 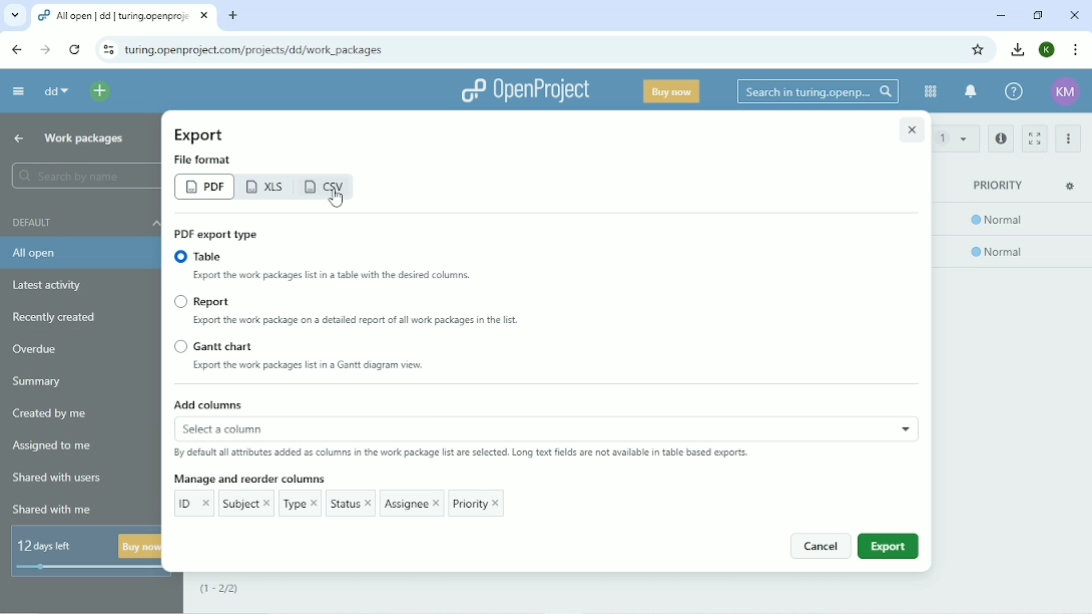 What do you see at coordinates (249, 479) in the screenshot?
I see `Manage and reorder columns` at bounding box center [249, 479].